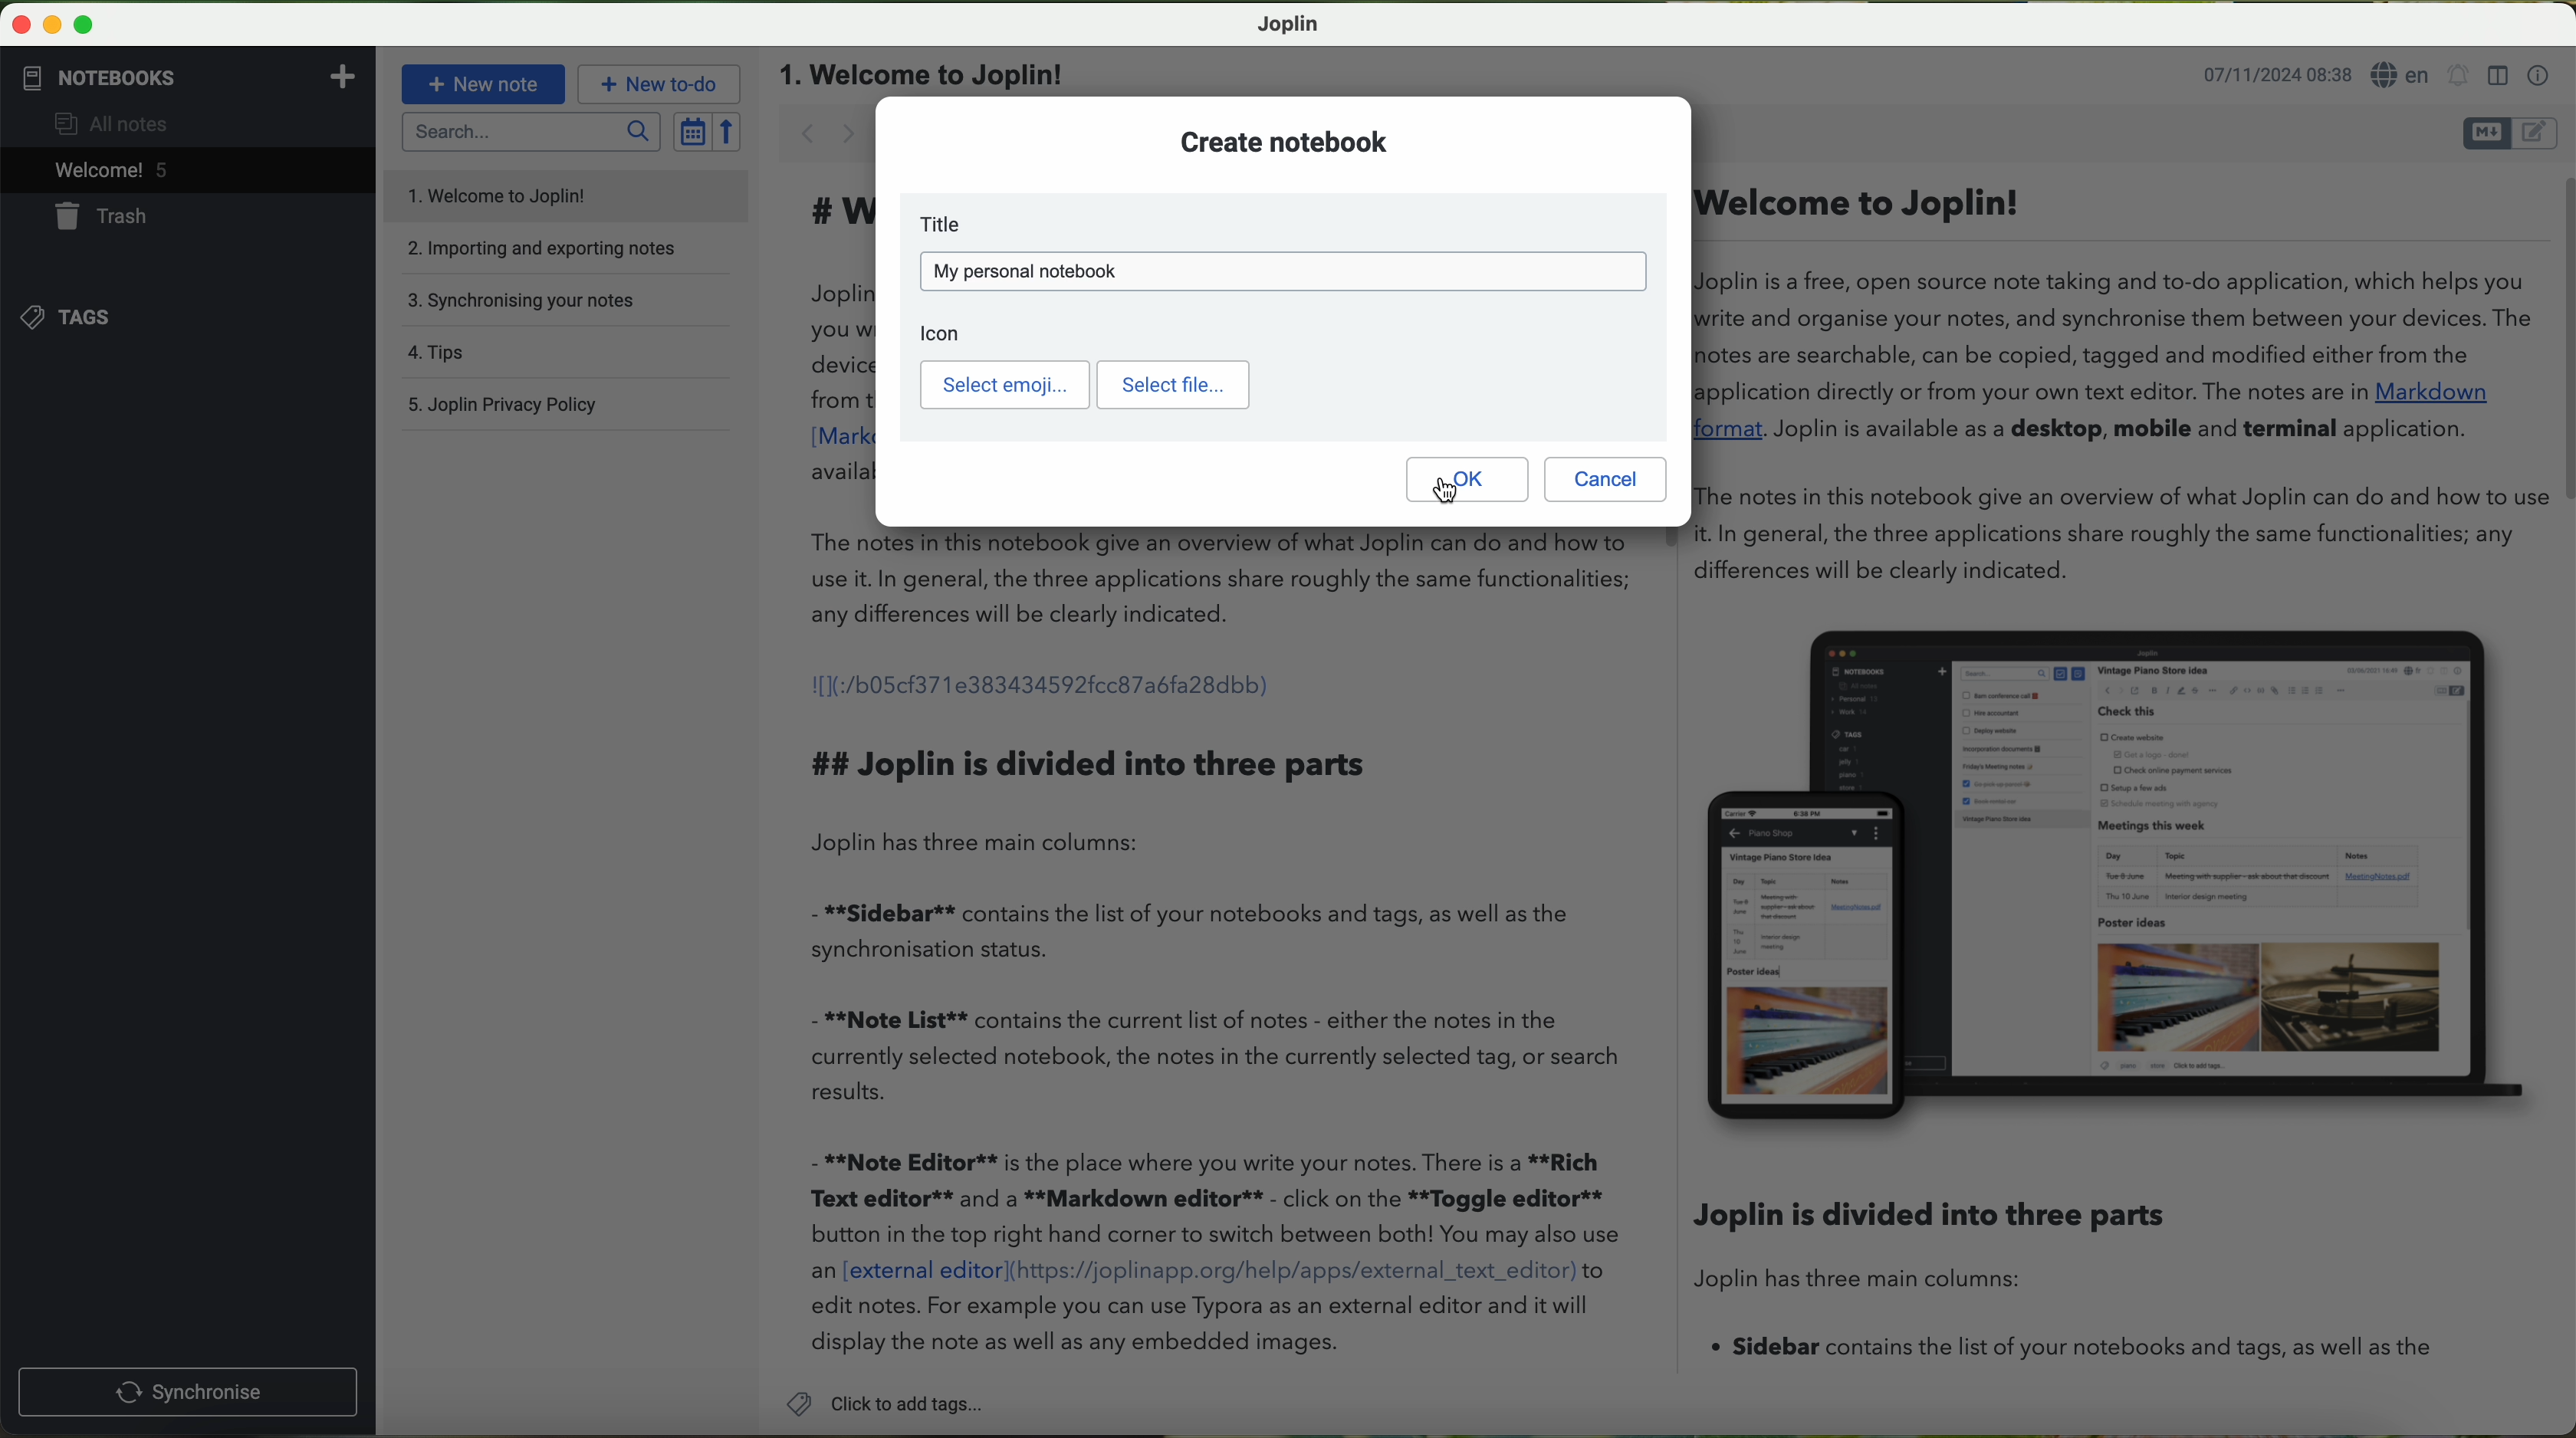  Describe the element at coordinates (658, 85) in the screenshot. I see `new to-do button` at that location.